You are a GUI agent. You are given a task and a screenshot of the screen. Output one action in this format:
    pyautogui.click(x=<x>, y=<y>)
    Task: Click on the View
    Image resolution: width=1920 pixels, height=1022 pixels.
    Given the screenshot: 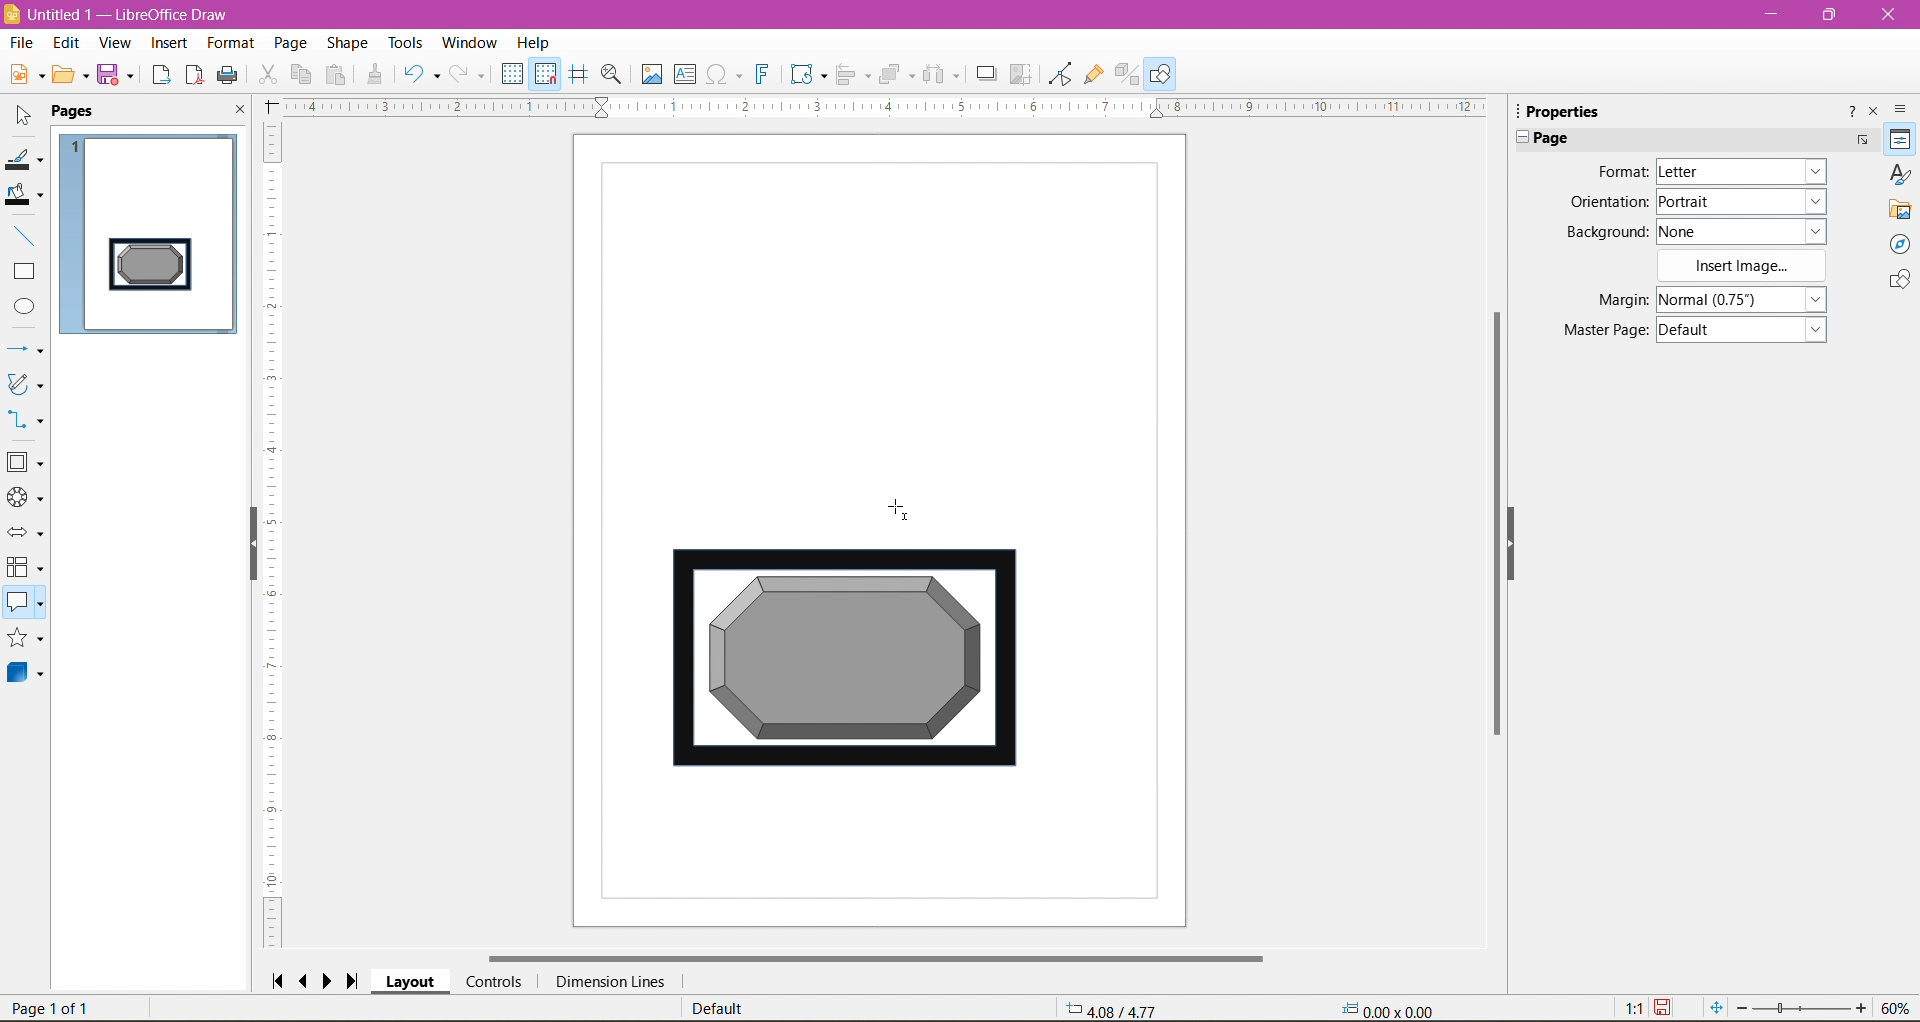 What is the action you would take?
    pyautogui.click(x=114, y=42)
    